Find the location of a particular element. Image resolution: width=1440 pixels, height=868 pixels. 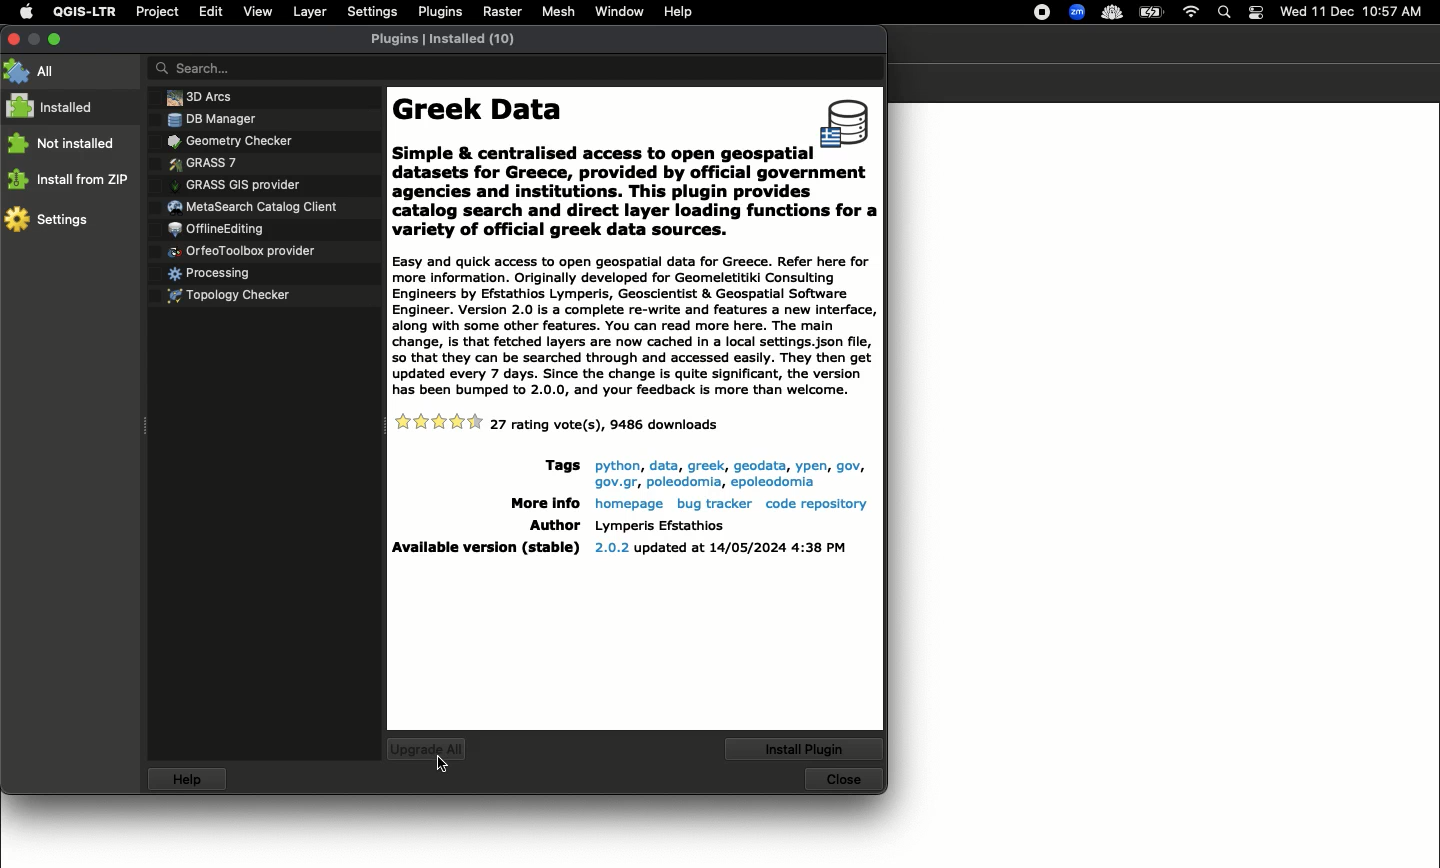

Raster is located at coordinates (503, 13).